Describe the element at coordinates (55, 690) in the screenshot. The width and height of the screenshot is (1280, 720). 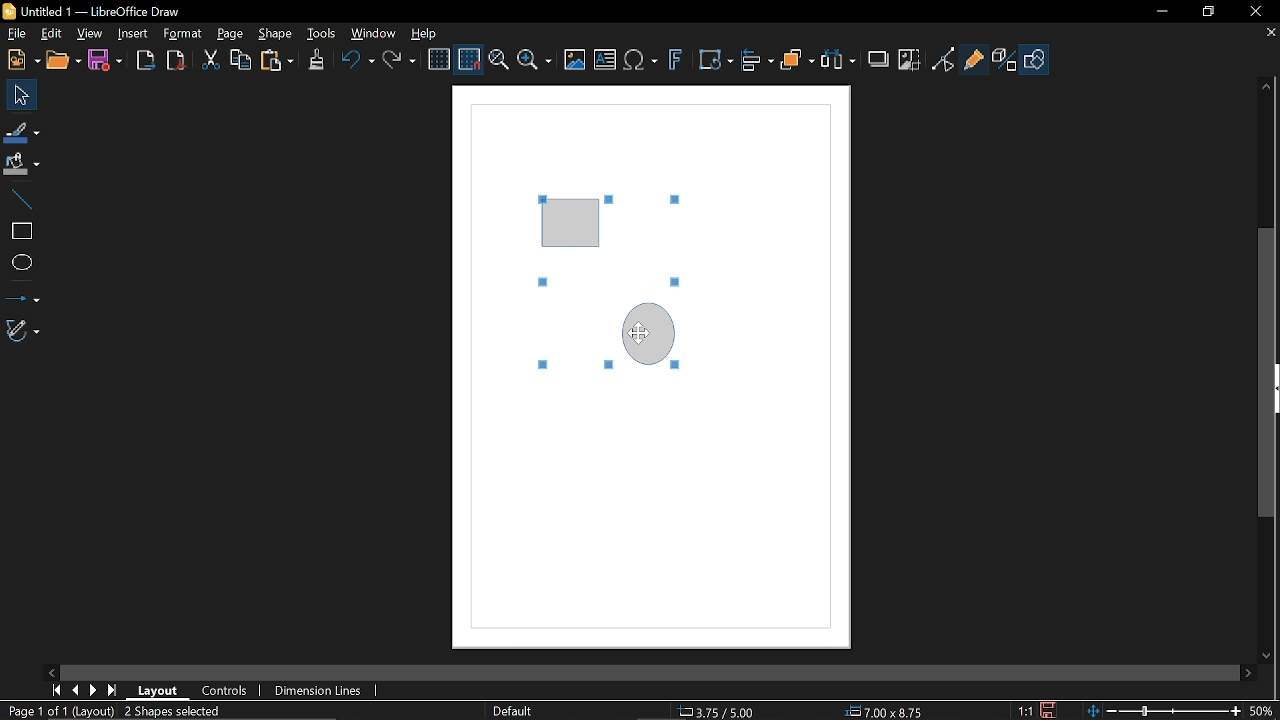
I see `First page` at that location.